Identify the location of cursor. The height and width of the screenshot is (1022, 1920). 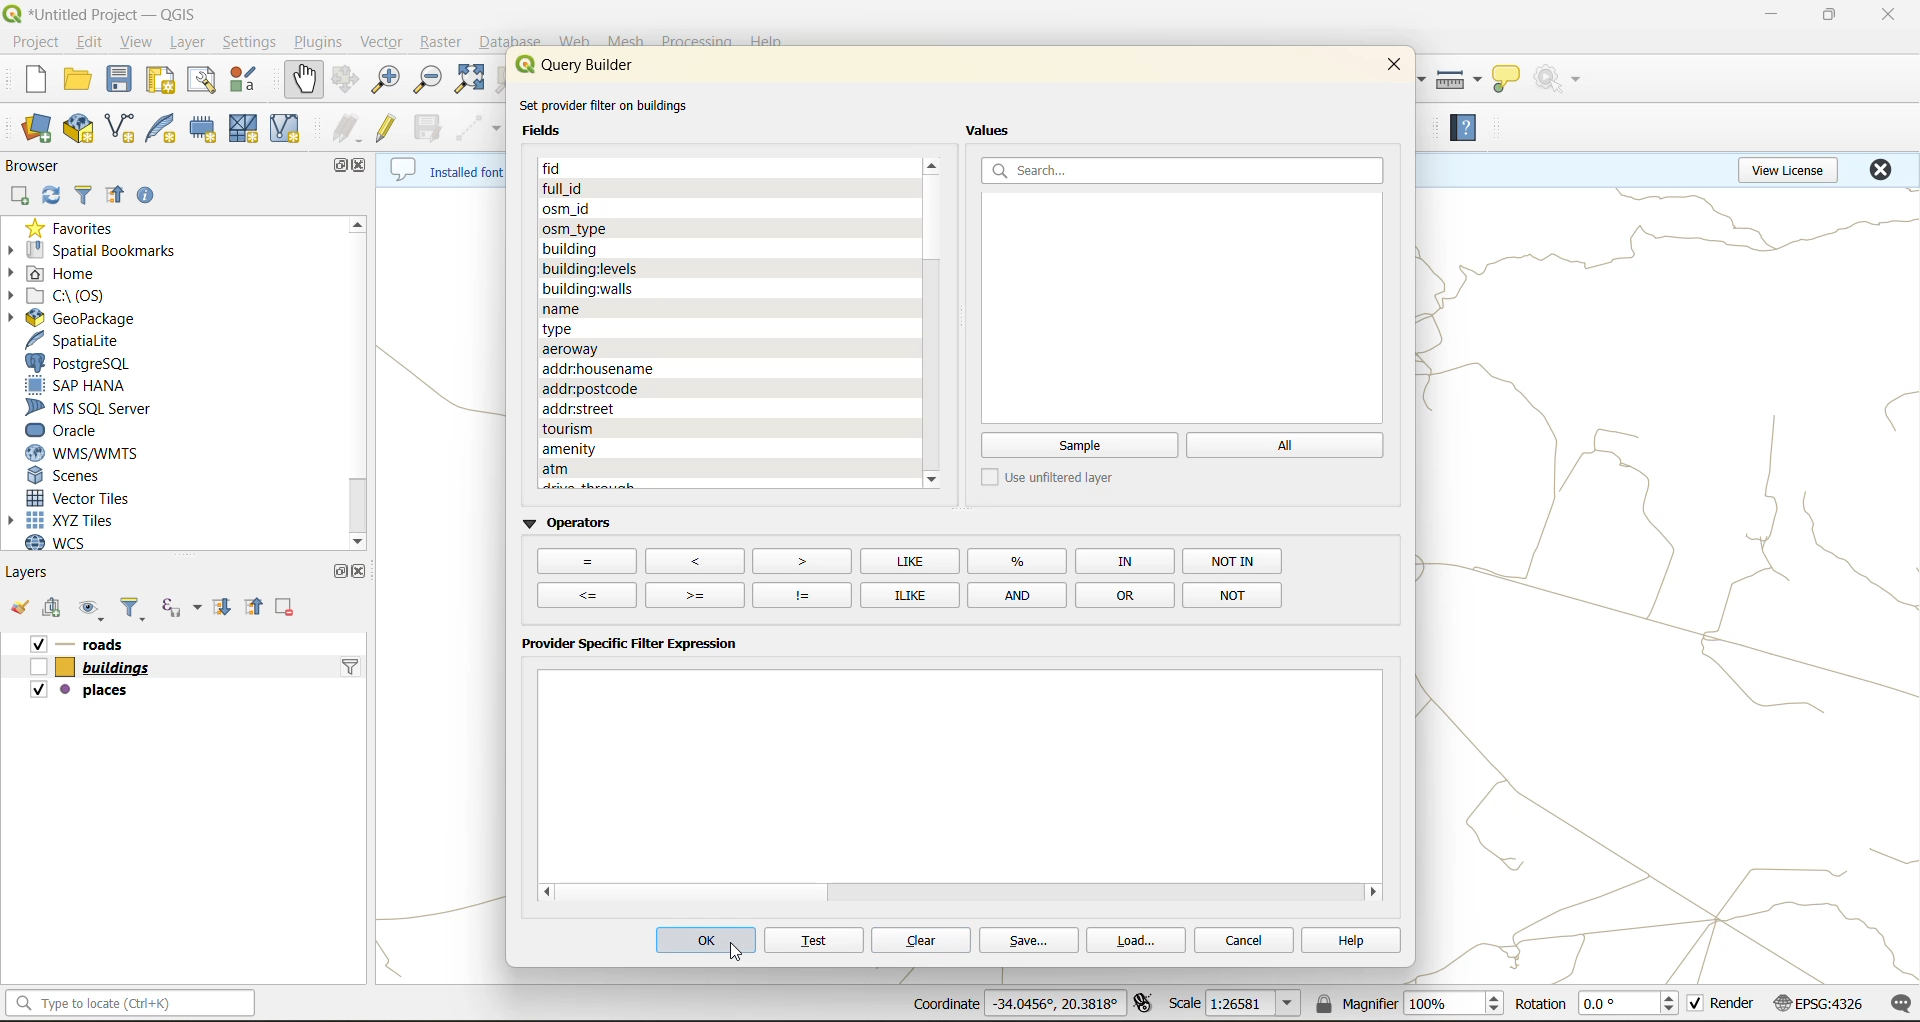
(739, 956).